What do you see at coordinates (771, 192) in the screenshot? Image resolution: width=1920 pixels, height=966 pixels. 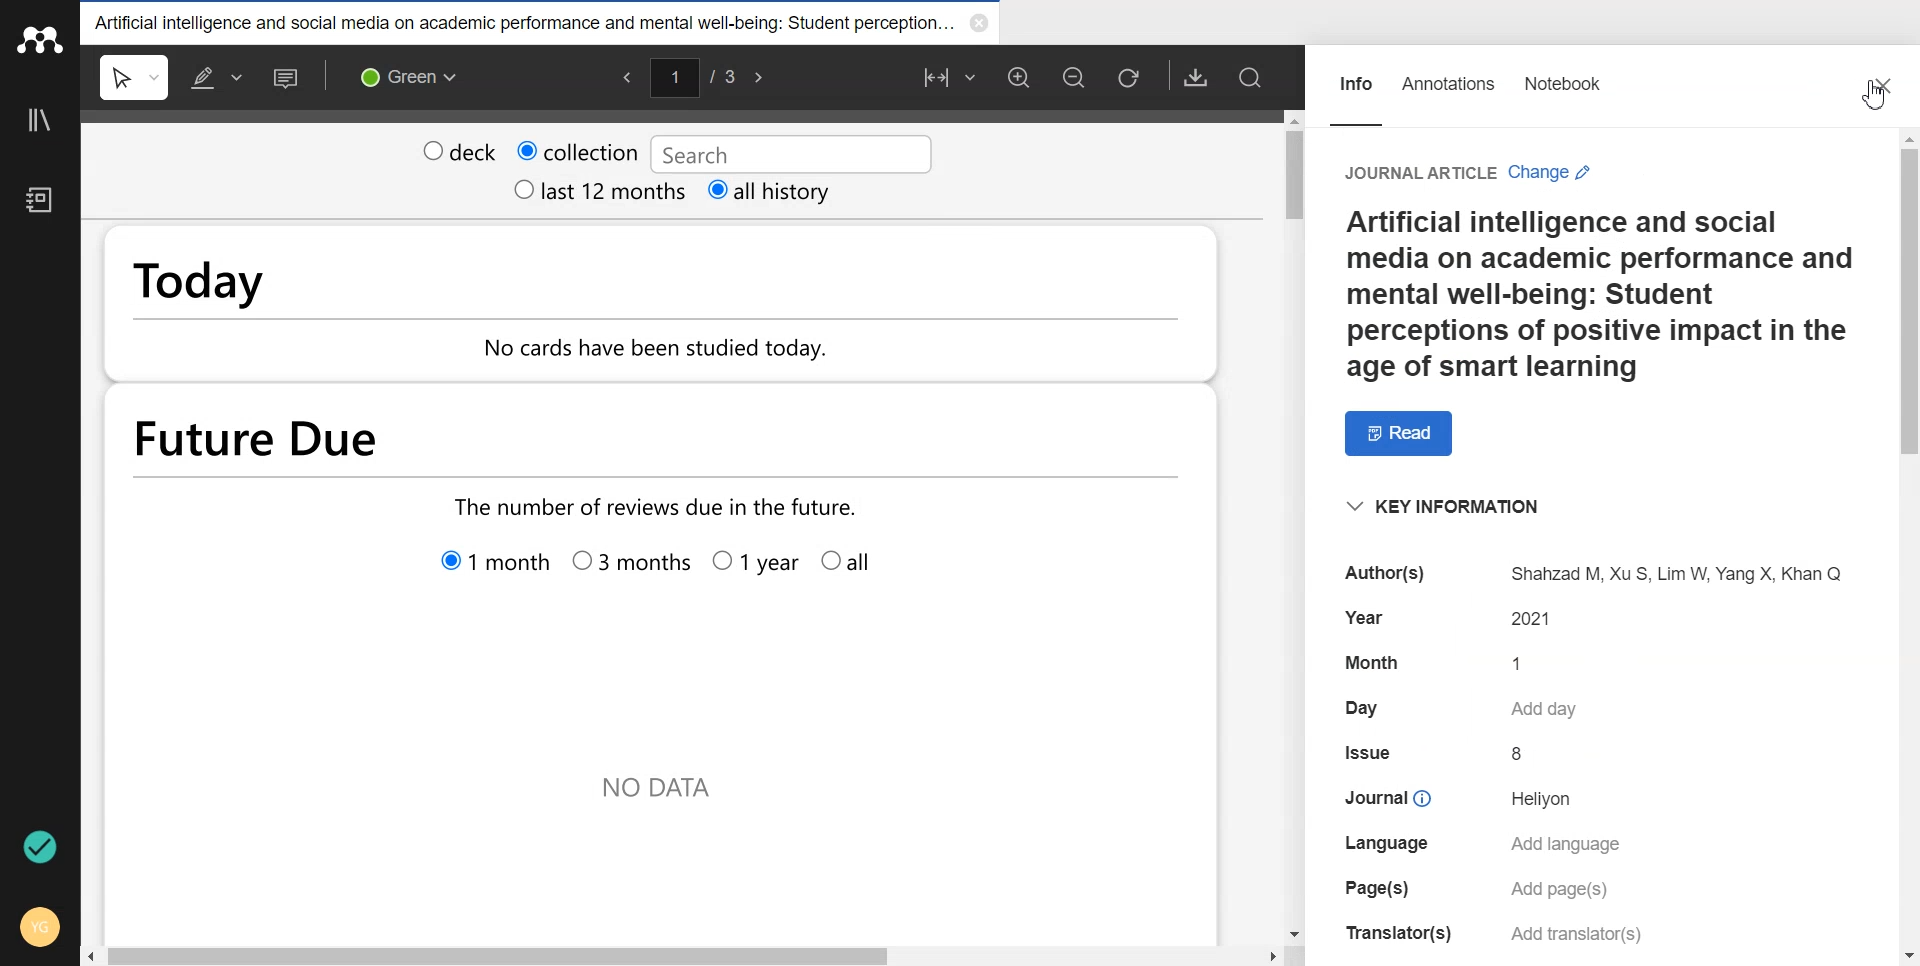 I see `all history` at bounding box center [771, 192].